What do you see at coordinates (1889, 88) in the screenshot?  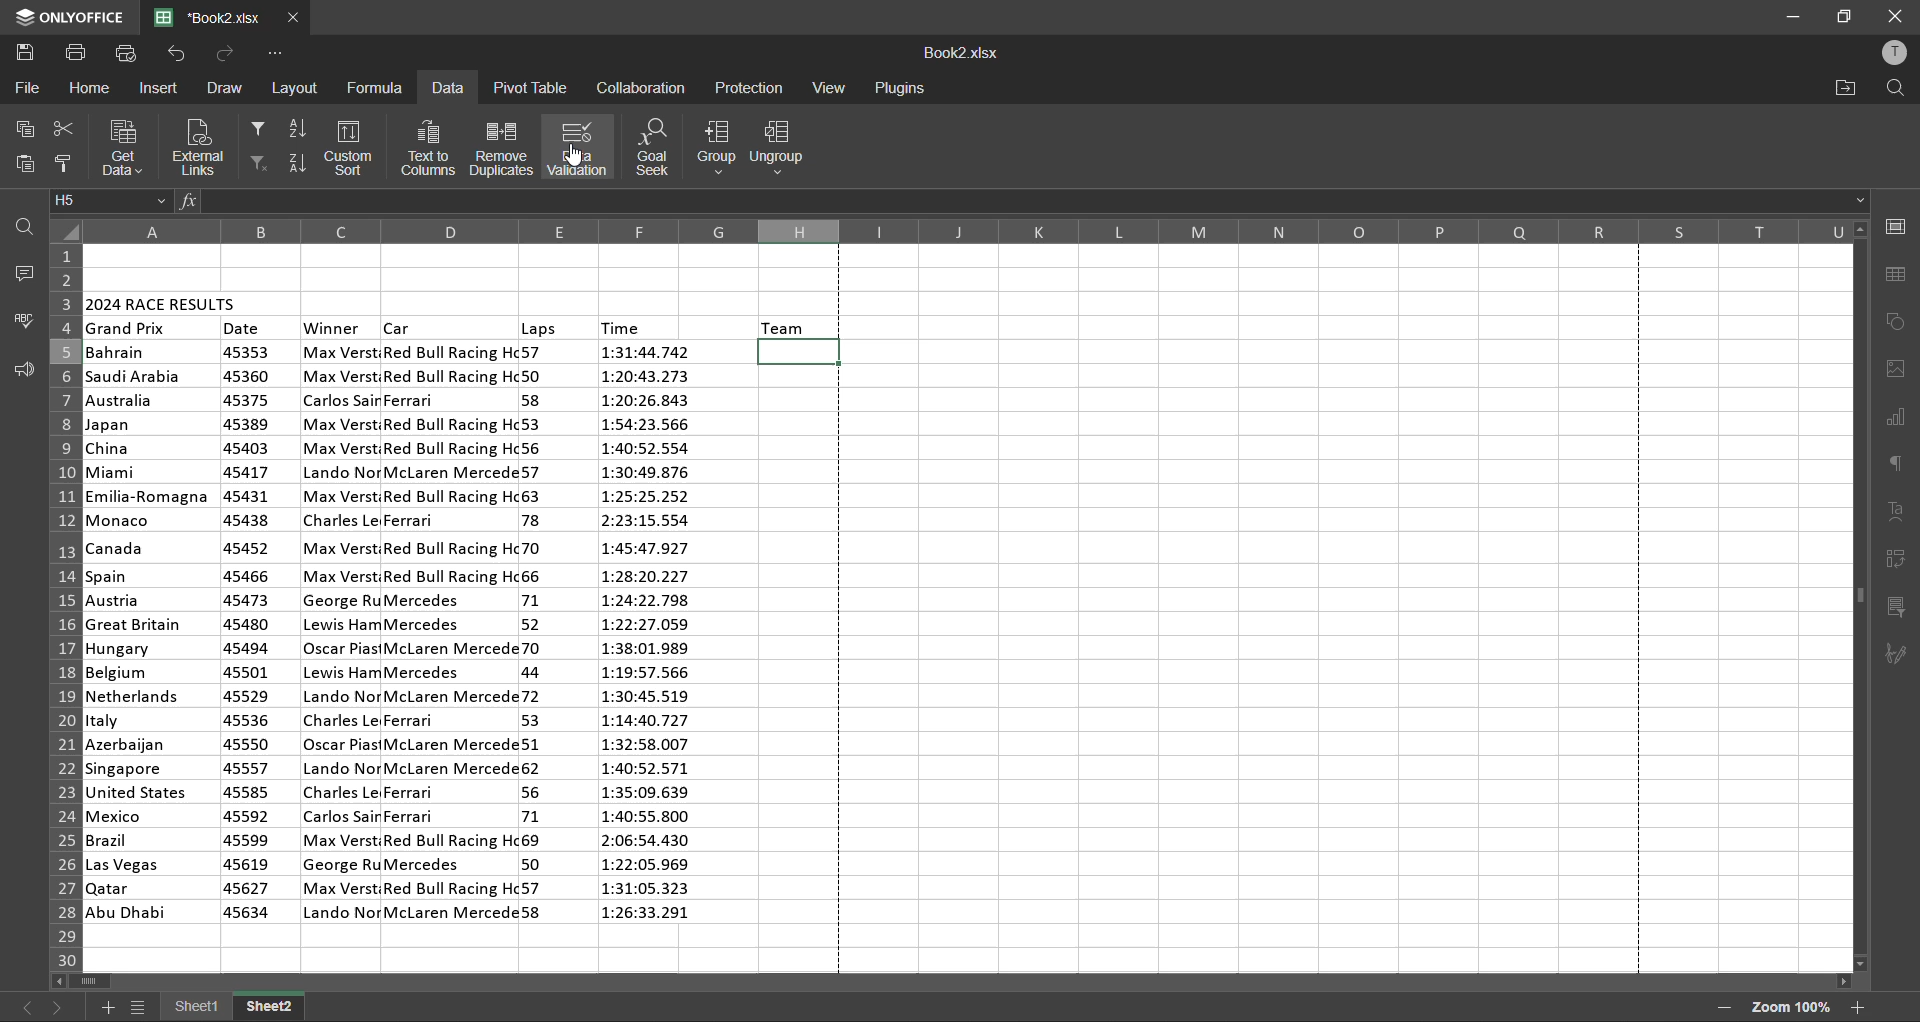 I see `find` at bounding box center [1889, 88].